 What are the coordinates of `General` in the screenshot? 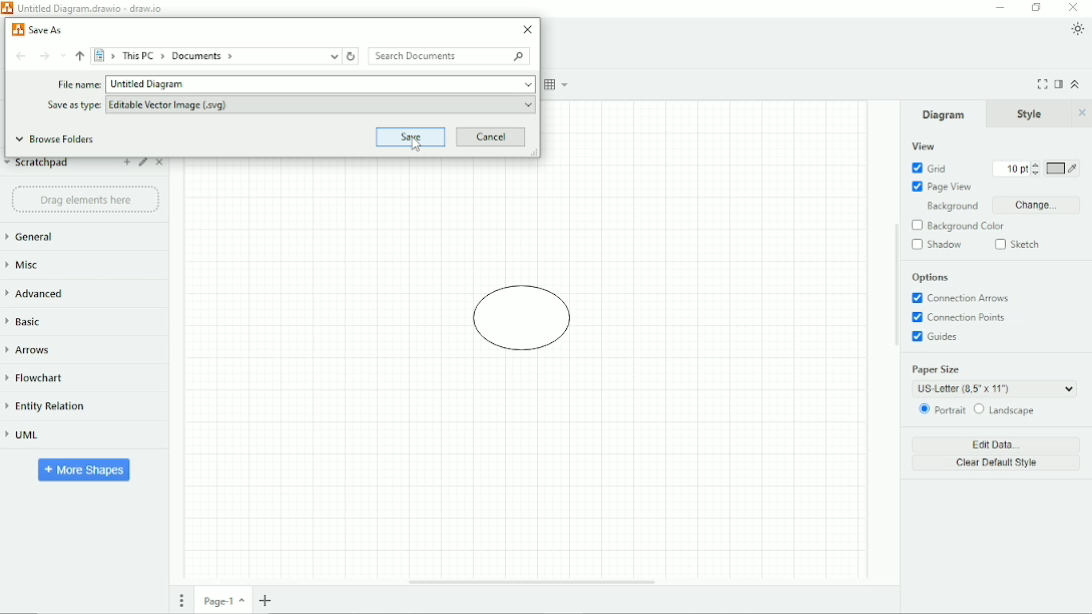 It's located at (31, 237).